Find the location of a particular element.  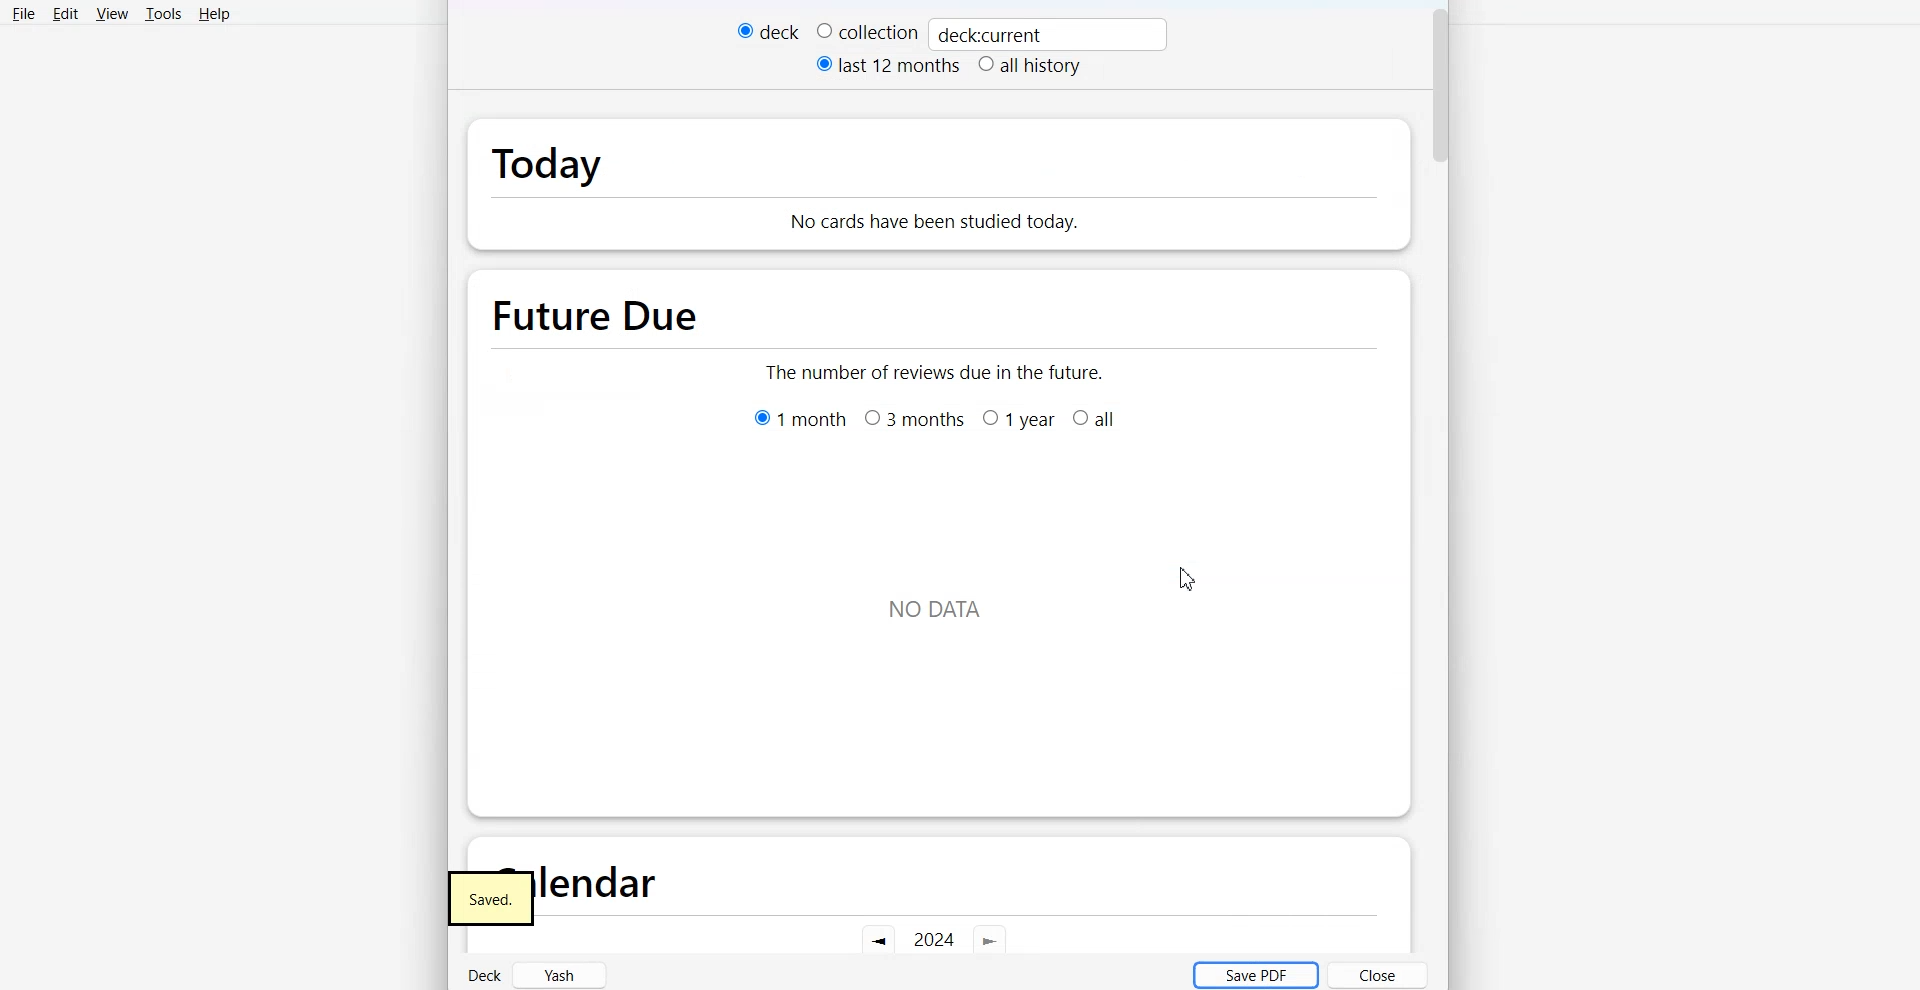

File is located at coordinates (22, 14).